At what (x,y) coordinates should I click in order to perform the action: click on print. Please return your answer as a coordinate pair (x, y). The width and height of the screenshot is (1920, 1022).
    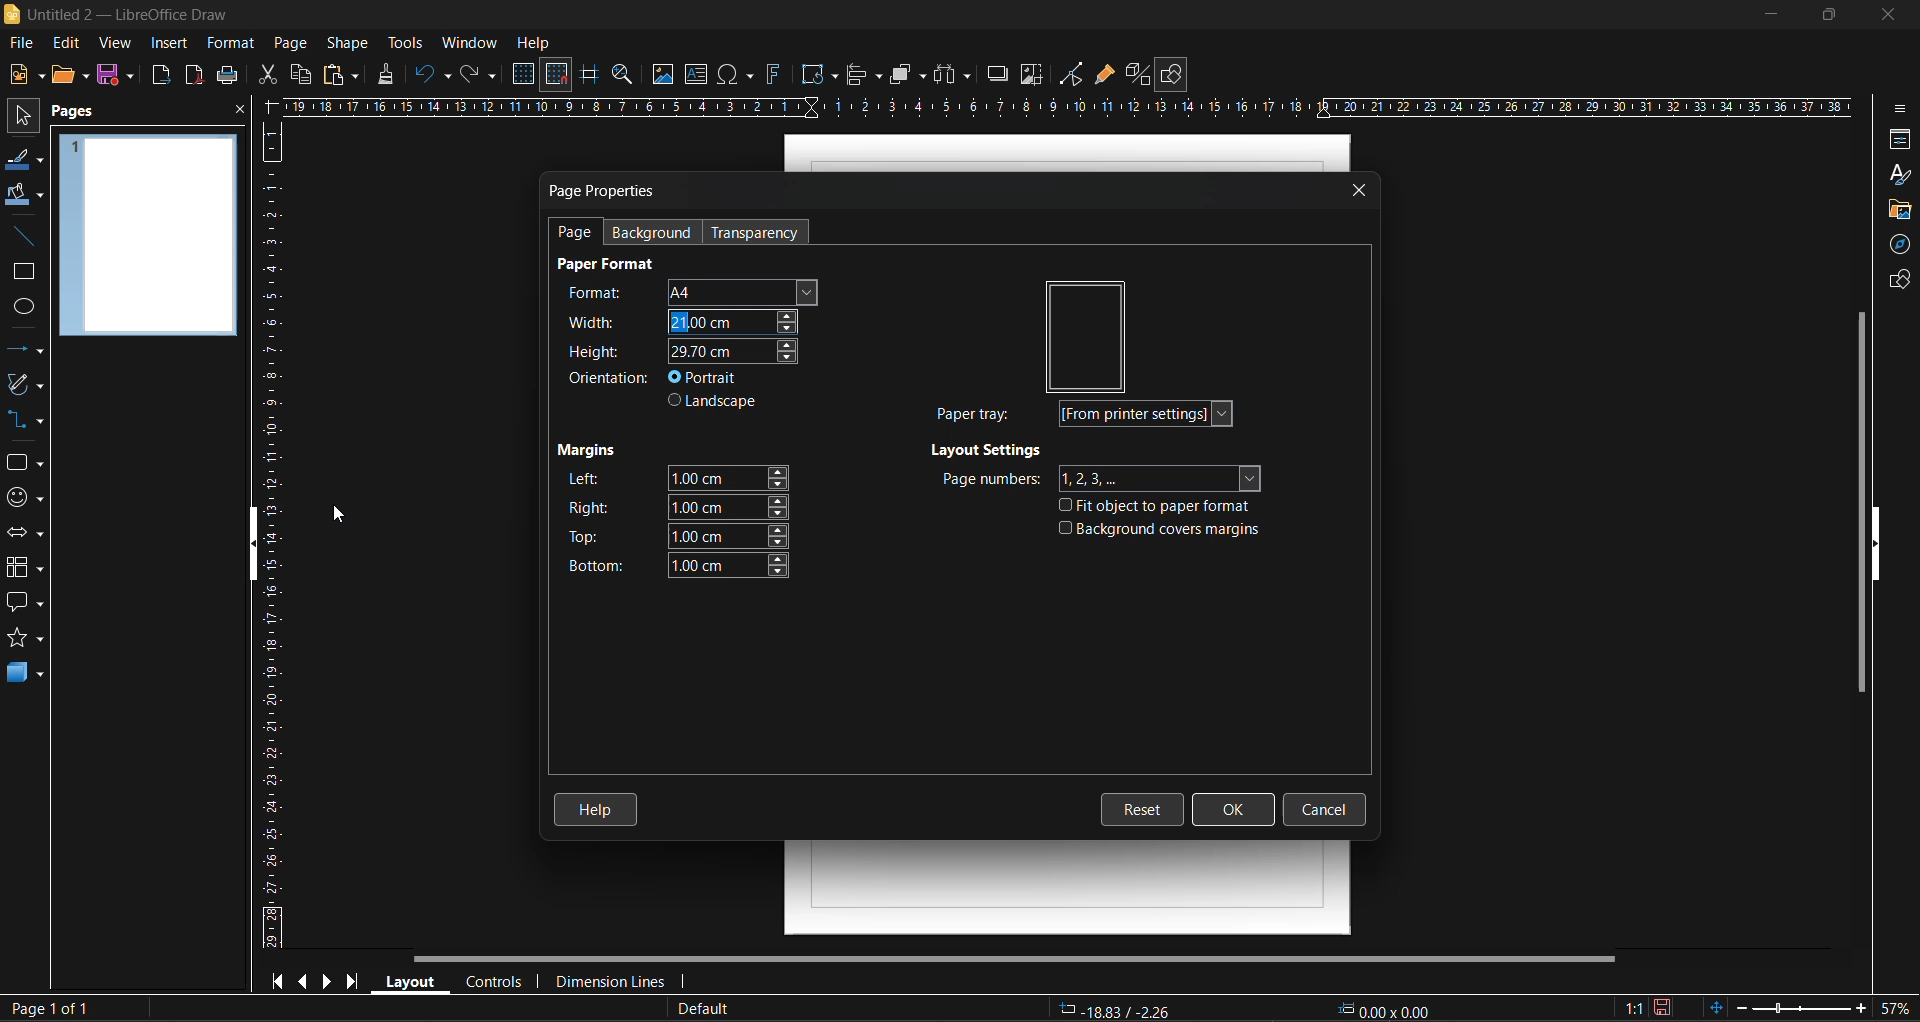
    Looking at the image, I should click on (229, 76).